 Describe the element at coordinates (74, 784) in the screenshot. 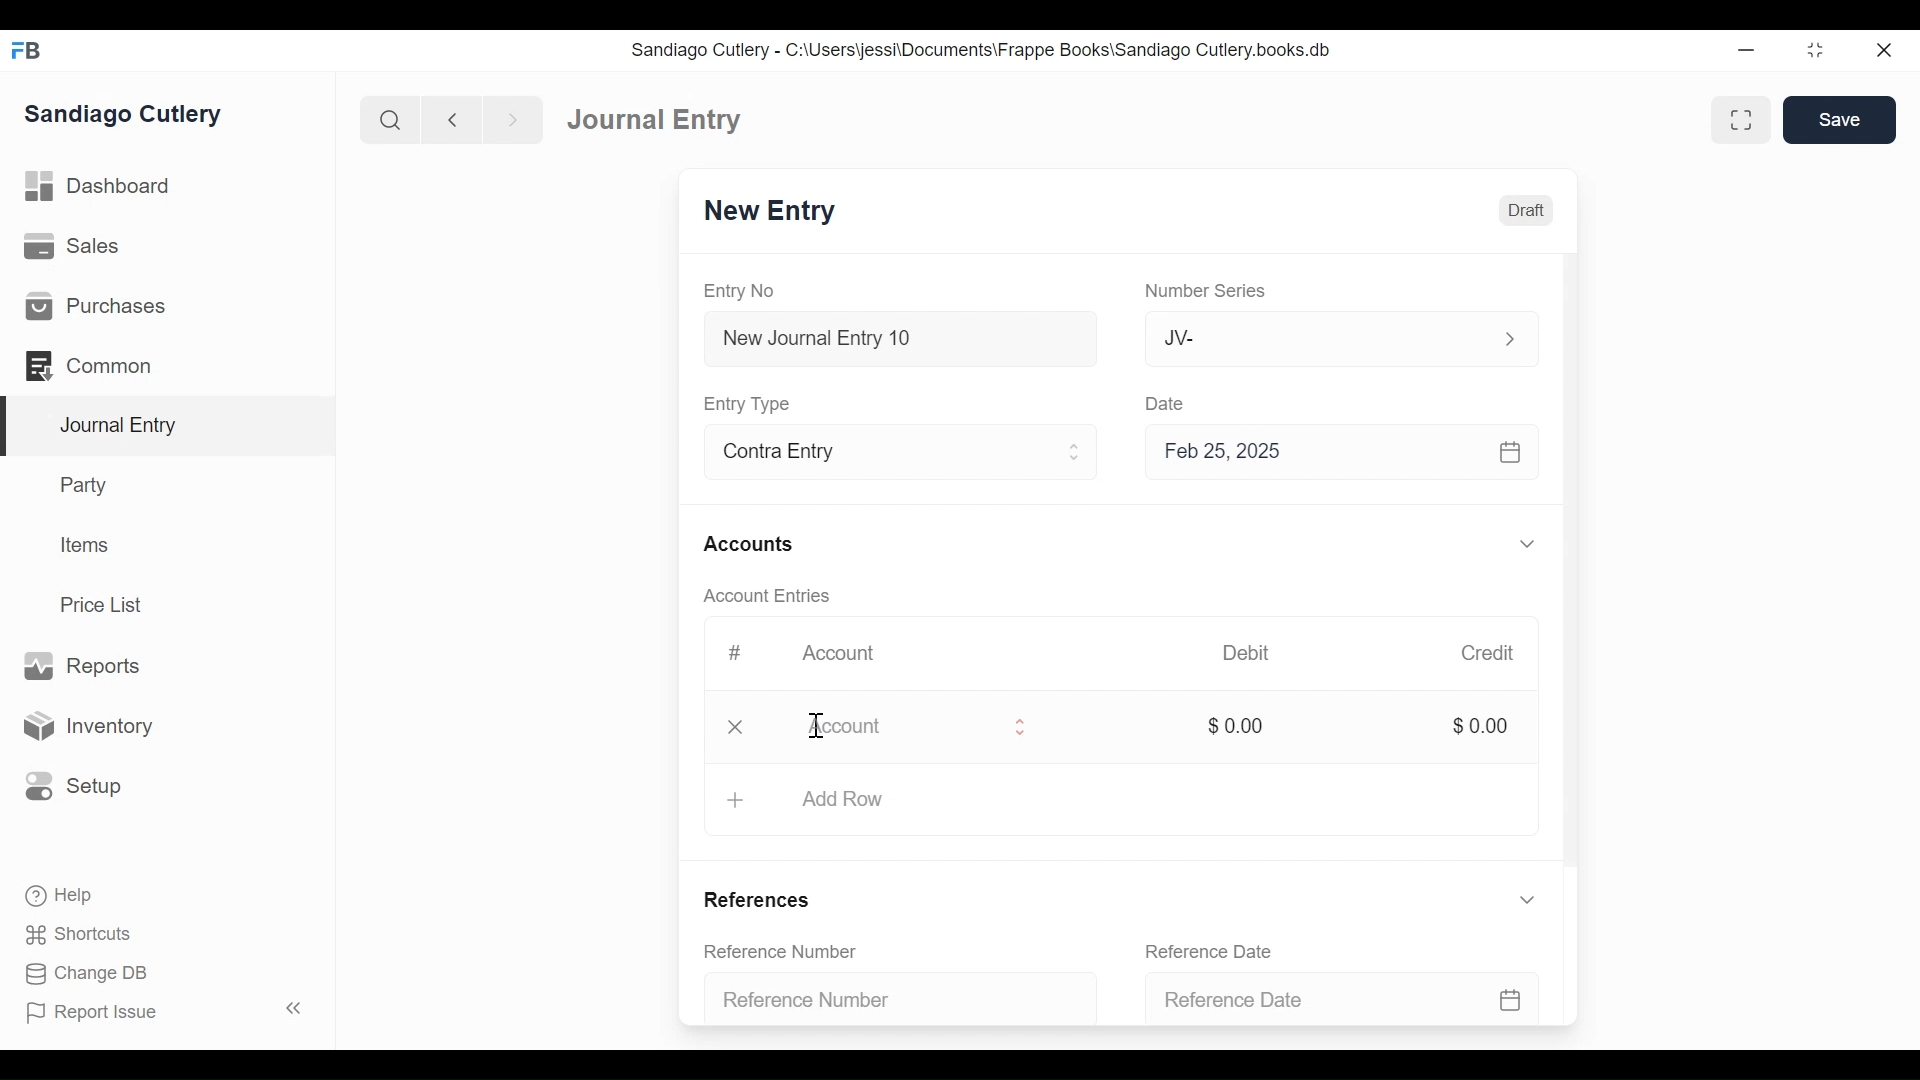

I see `Setup` at that location.